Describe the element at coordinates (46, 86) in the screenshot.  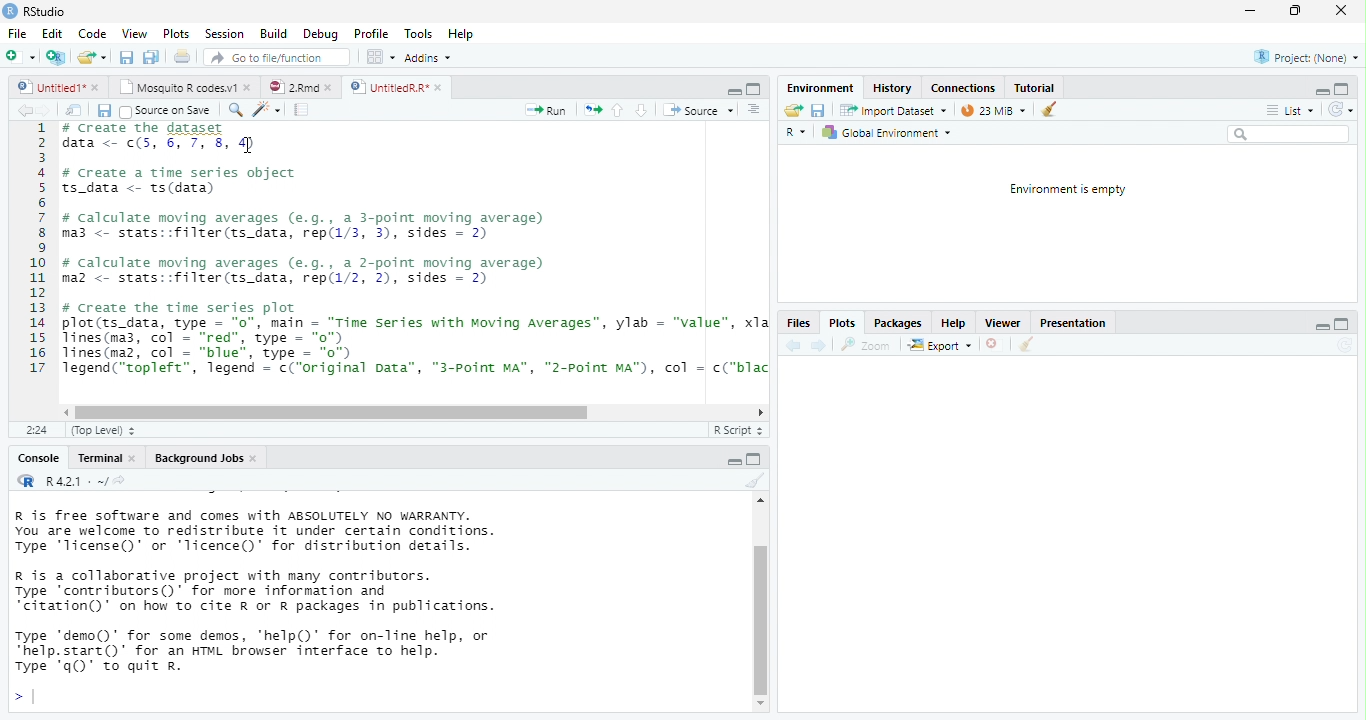
I see `untitled 1` at that location.